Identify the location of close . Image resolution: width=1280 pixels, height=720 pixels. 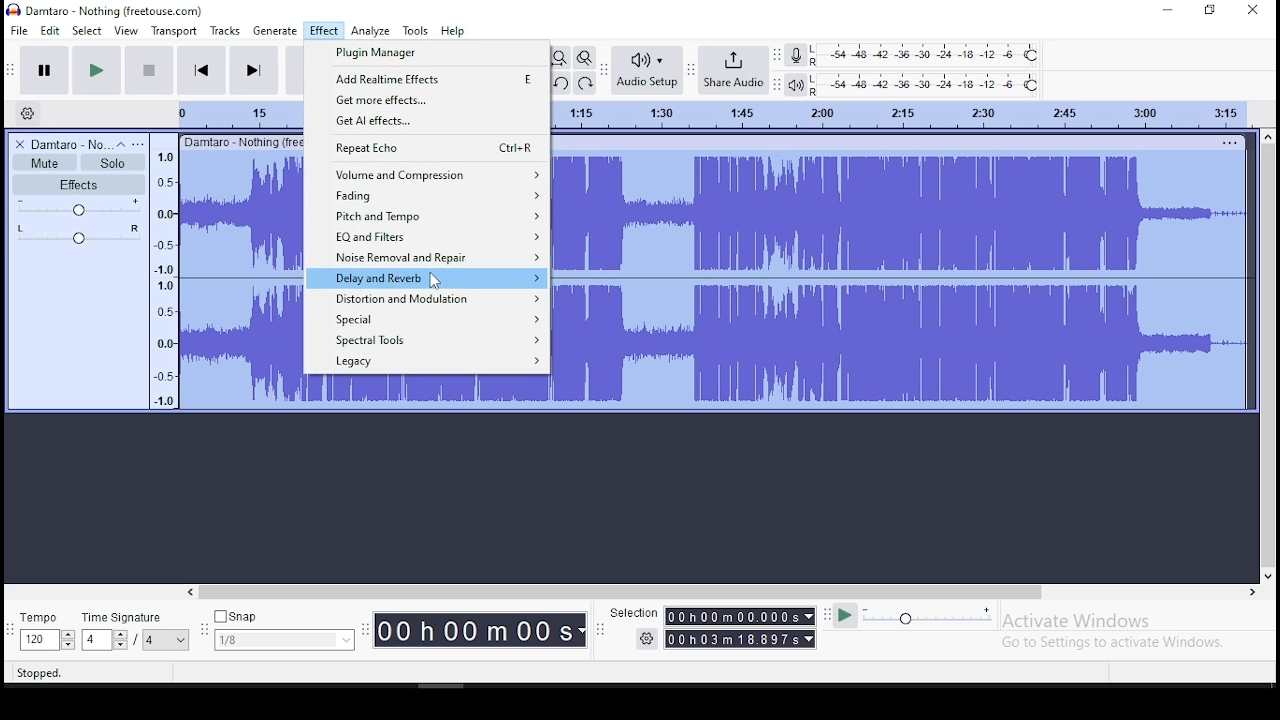
(1250, 10).